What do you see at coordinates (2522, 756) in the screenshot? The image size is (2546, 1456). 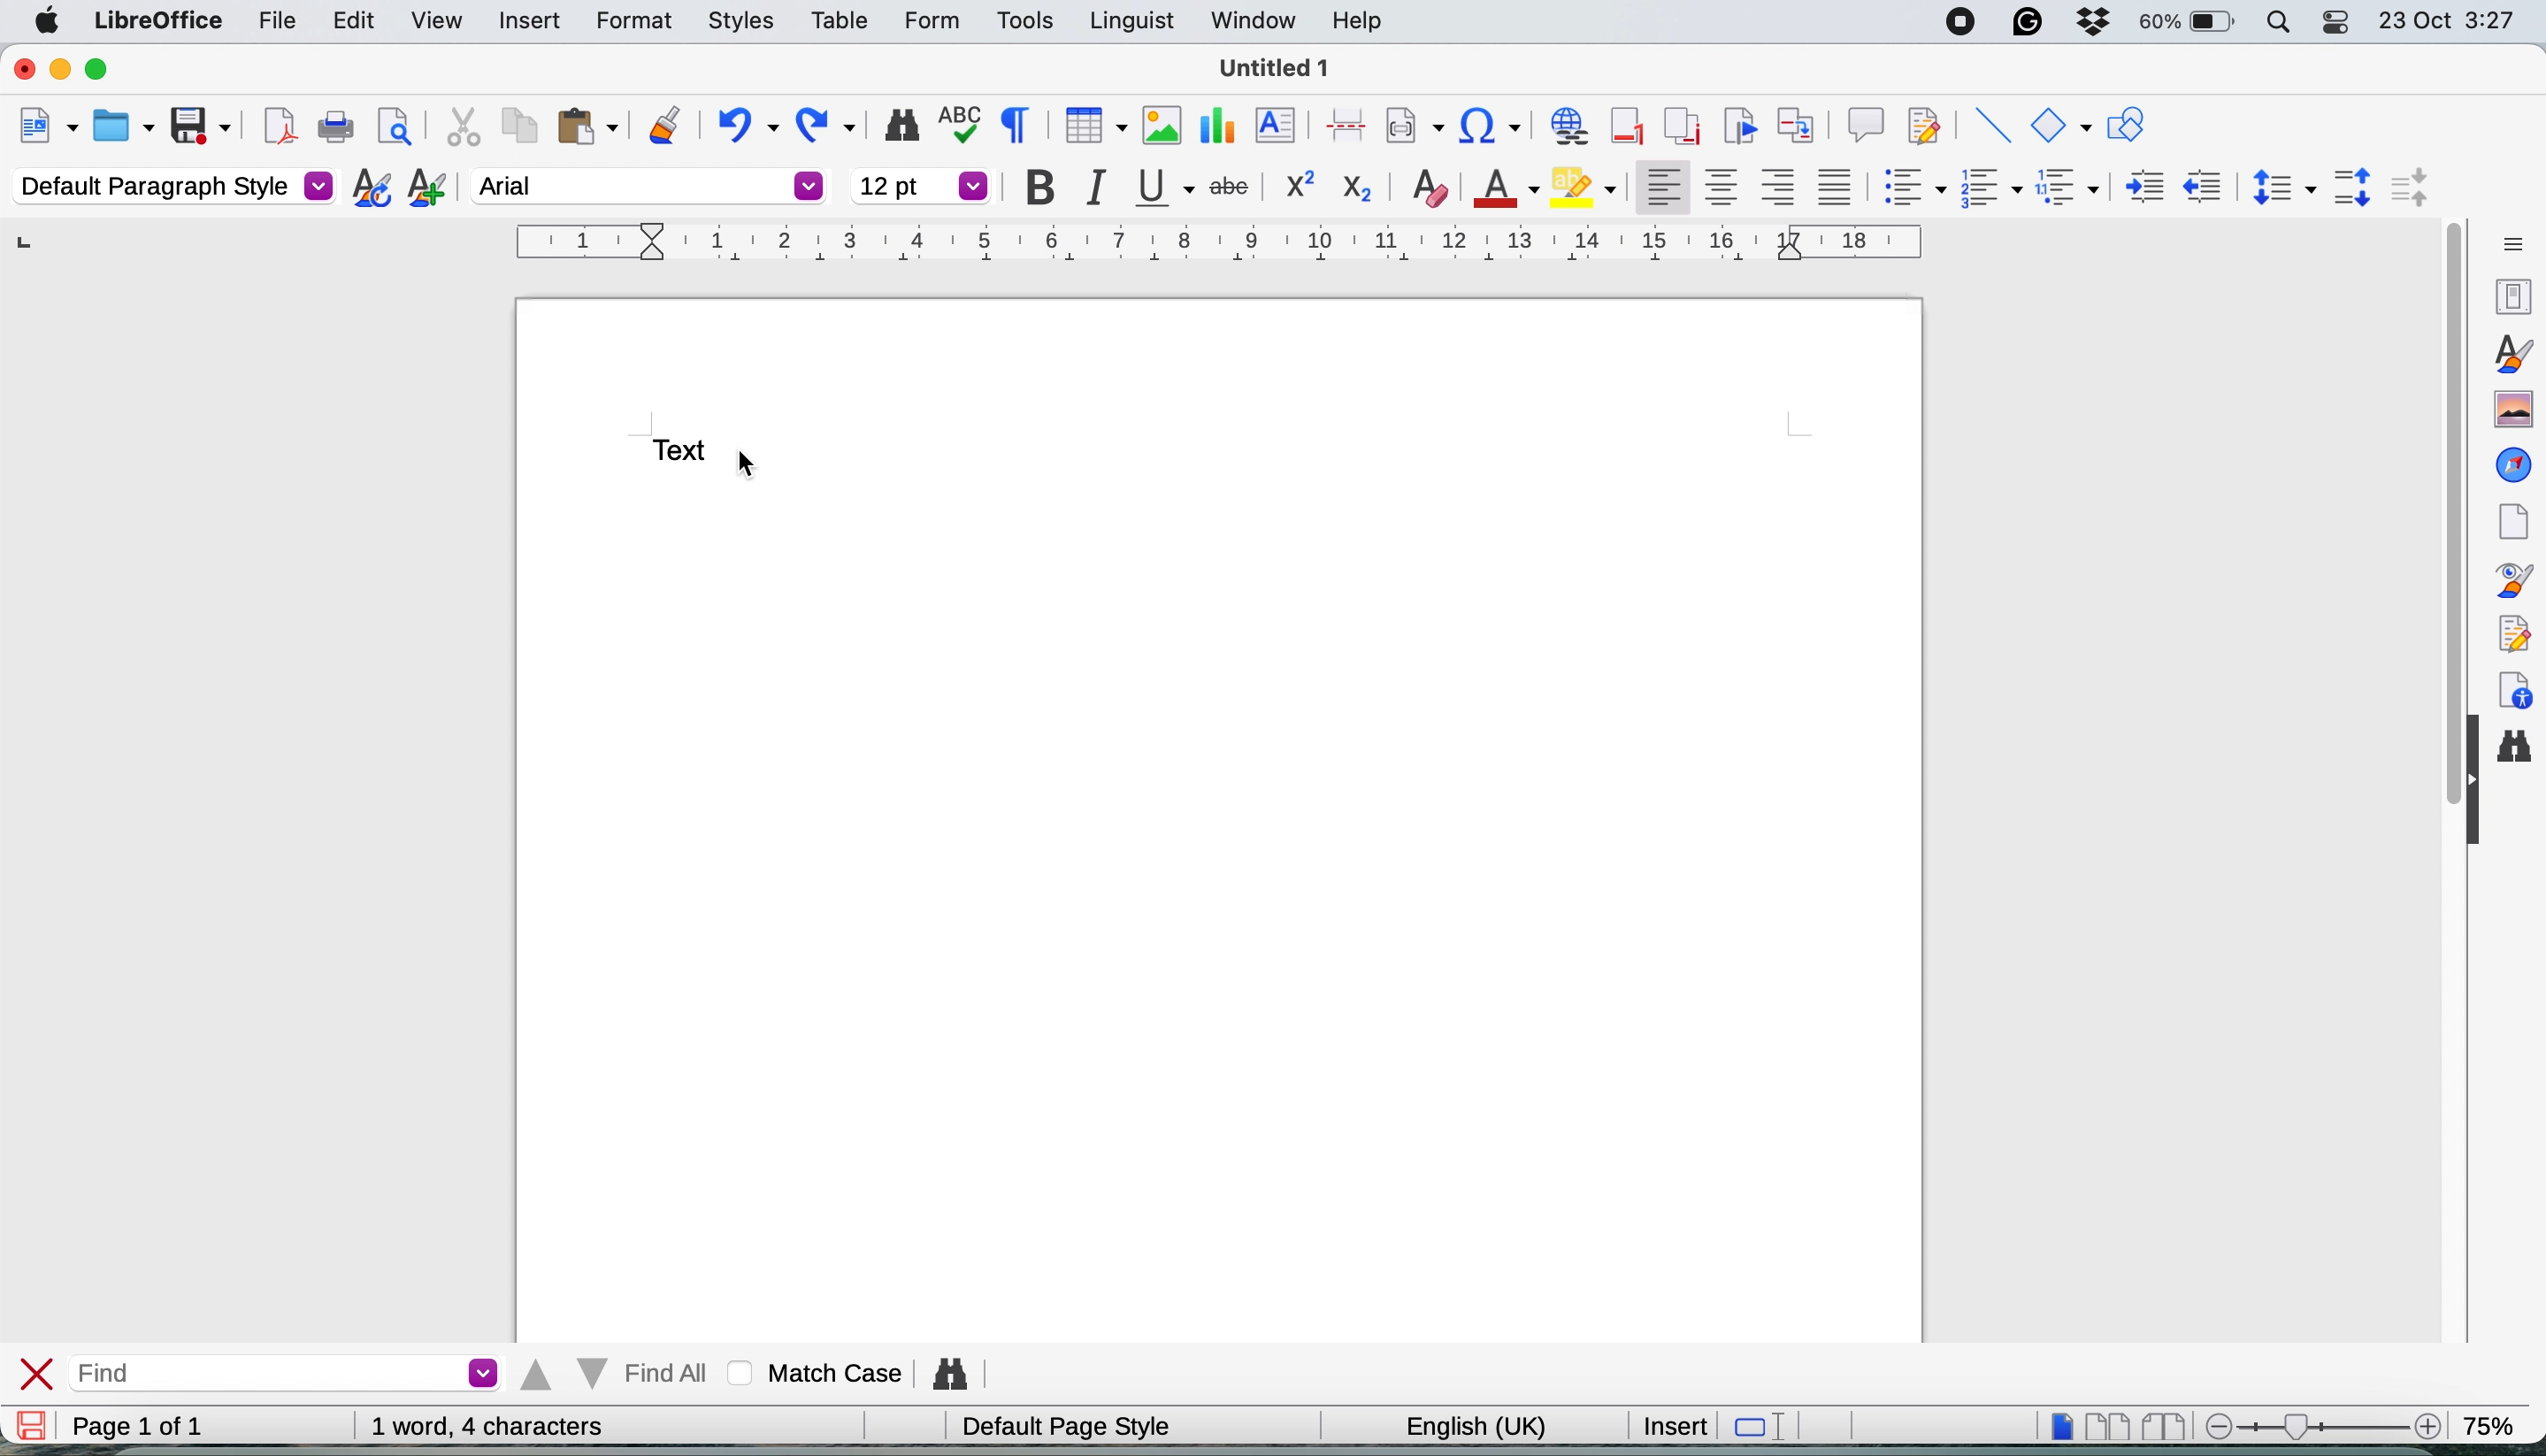 I see `find and replace` at bounding box center [2522, 756].